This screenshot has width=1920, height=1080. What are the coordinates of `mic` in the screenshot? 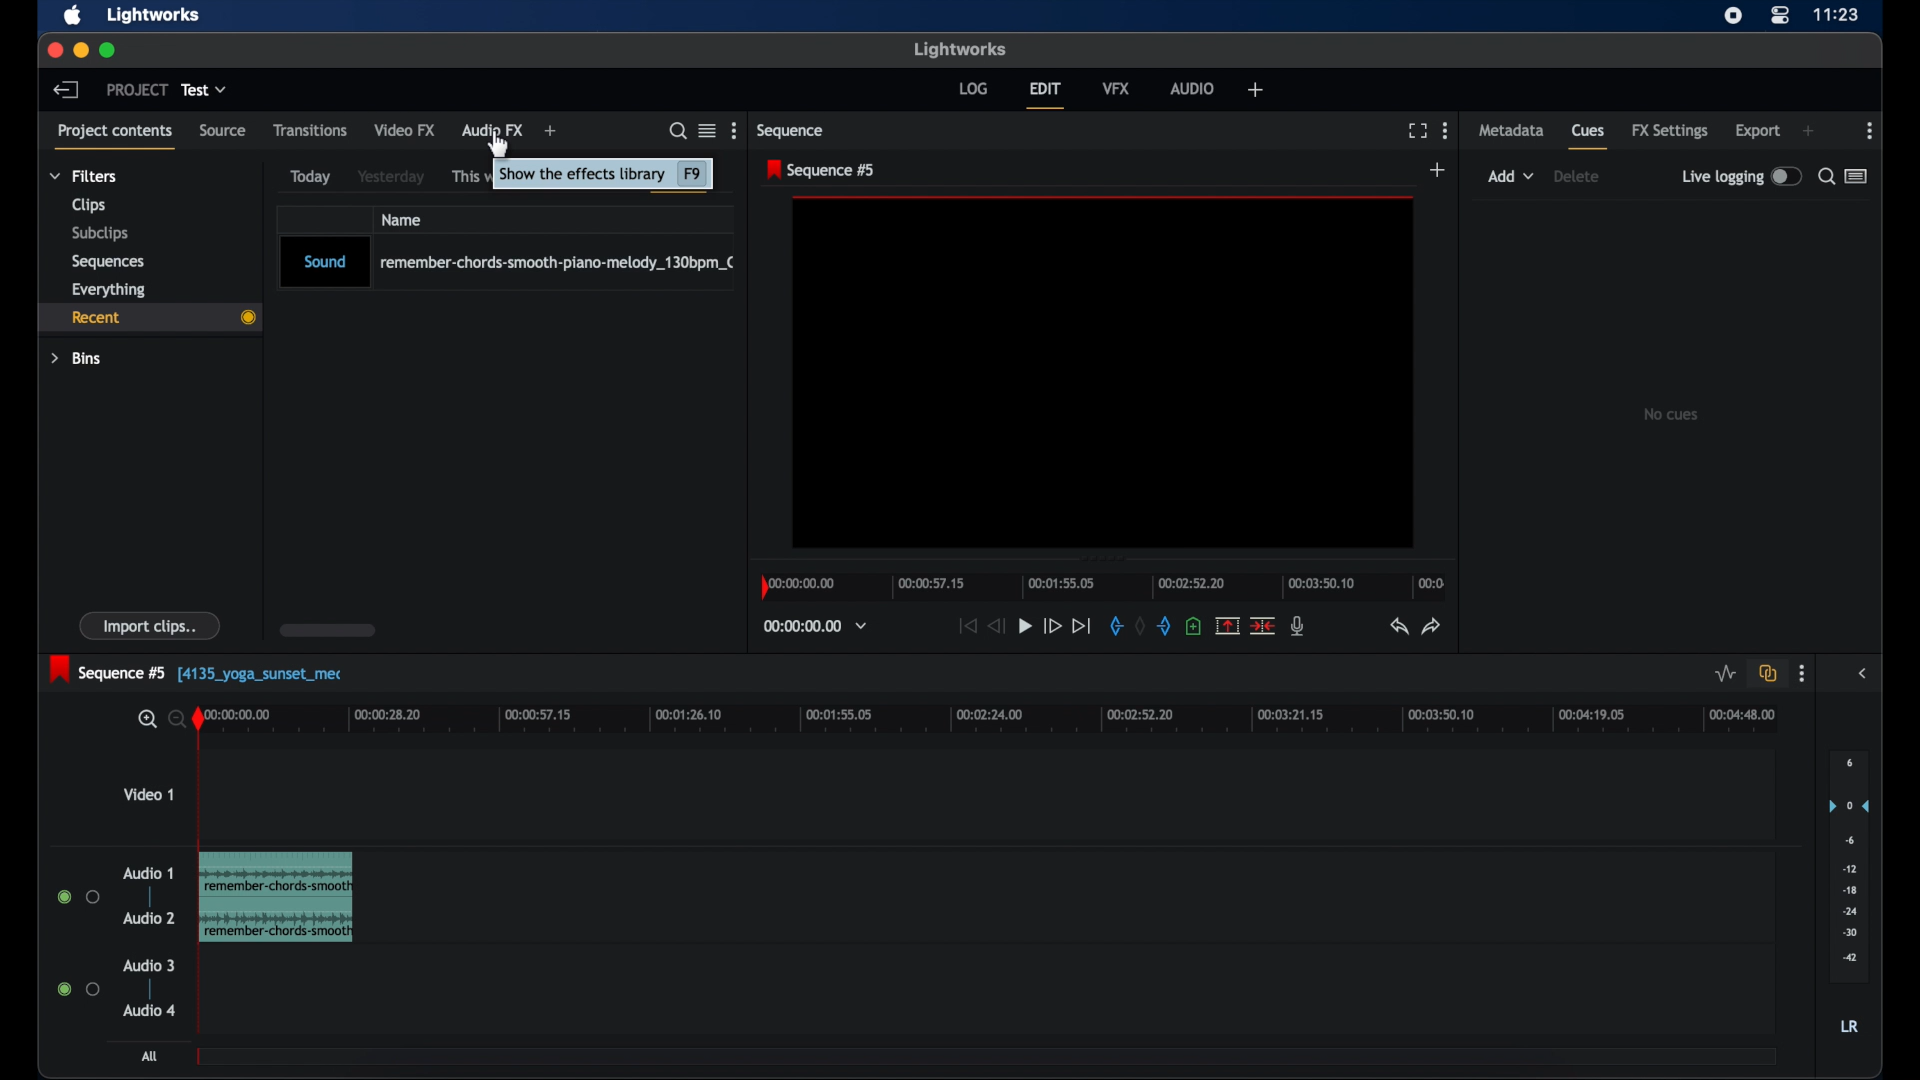 It's located at (1297, 626).